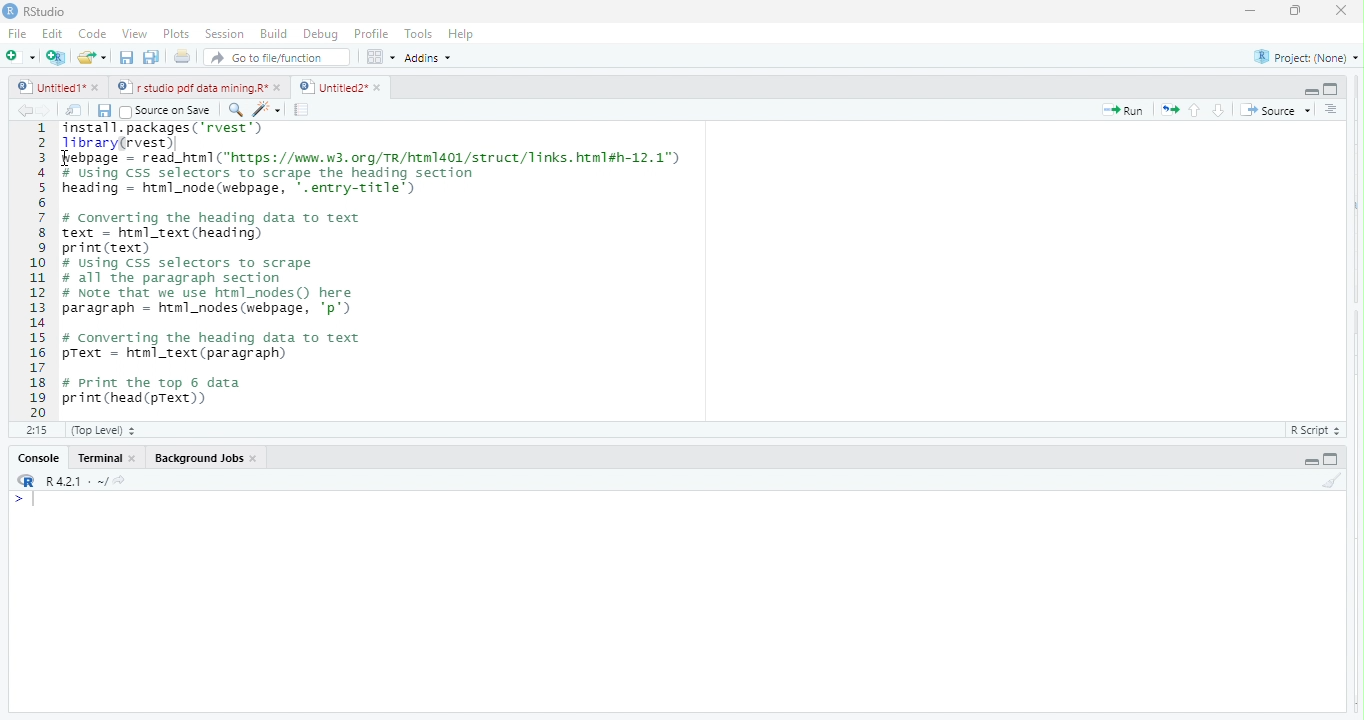 The image size is (1364, 720). What do you see at coordinates (375, 35) in the screenshot?
I see `Profile` at bounding box center [375, 35].